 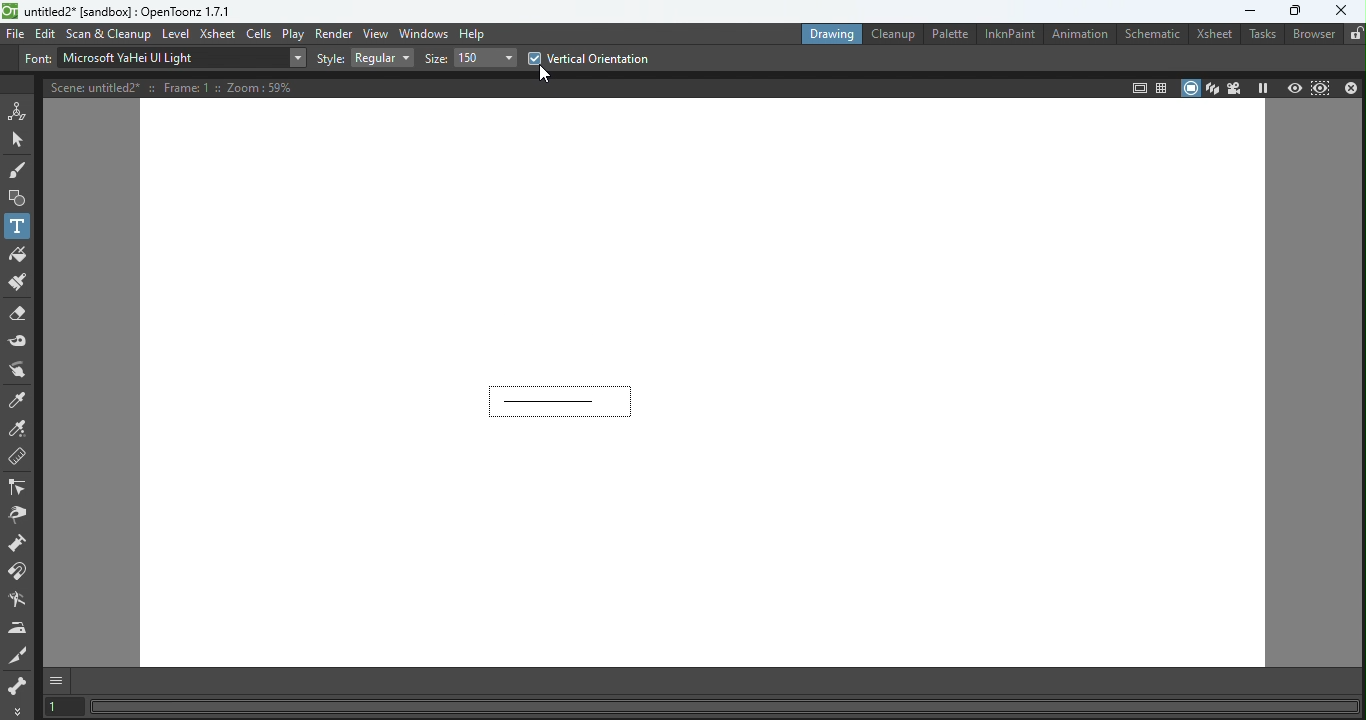 What do you see at coordinates (1352, 35) in the screenshot?
I see `Lock rooms tab` at bounding box center [1352, 35].